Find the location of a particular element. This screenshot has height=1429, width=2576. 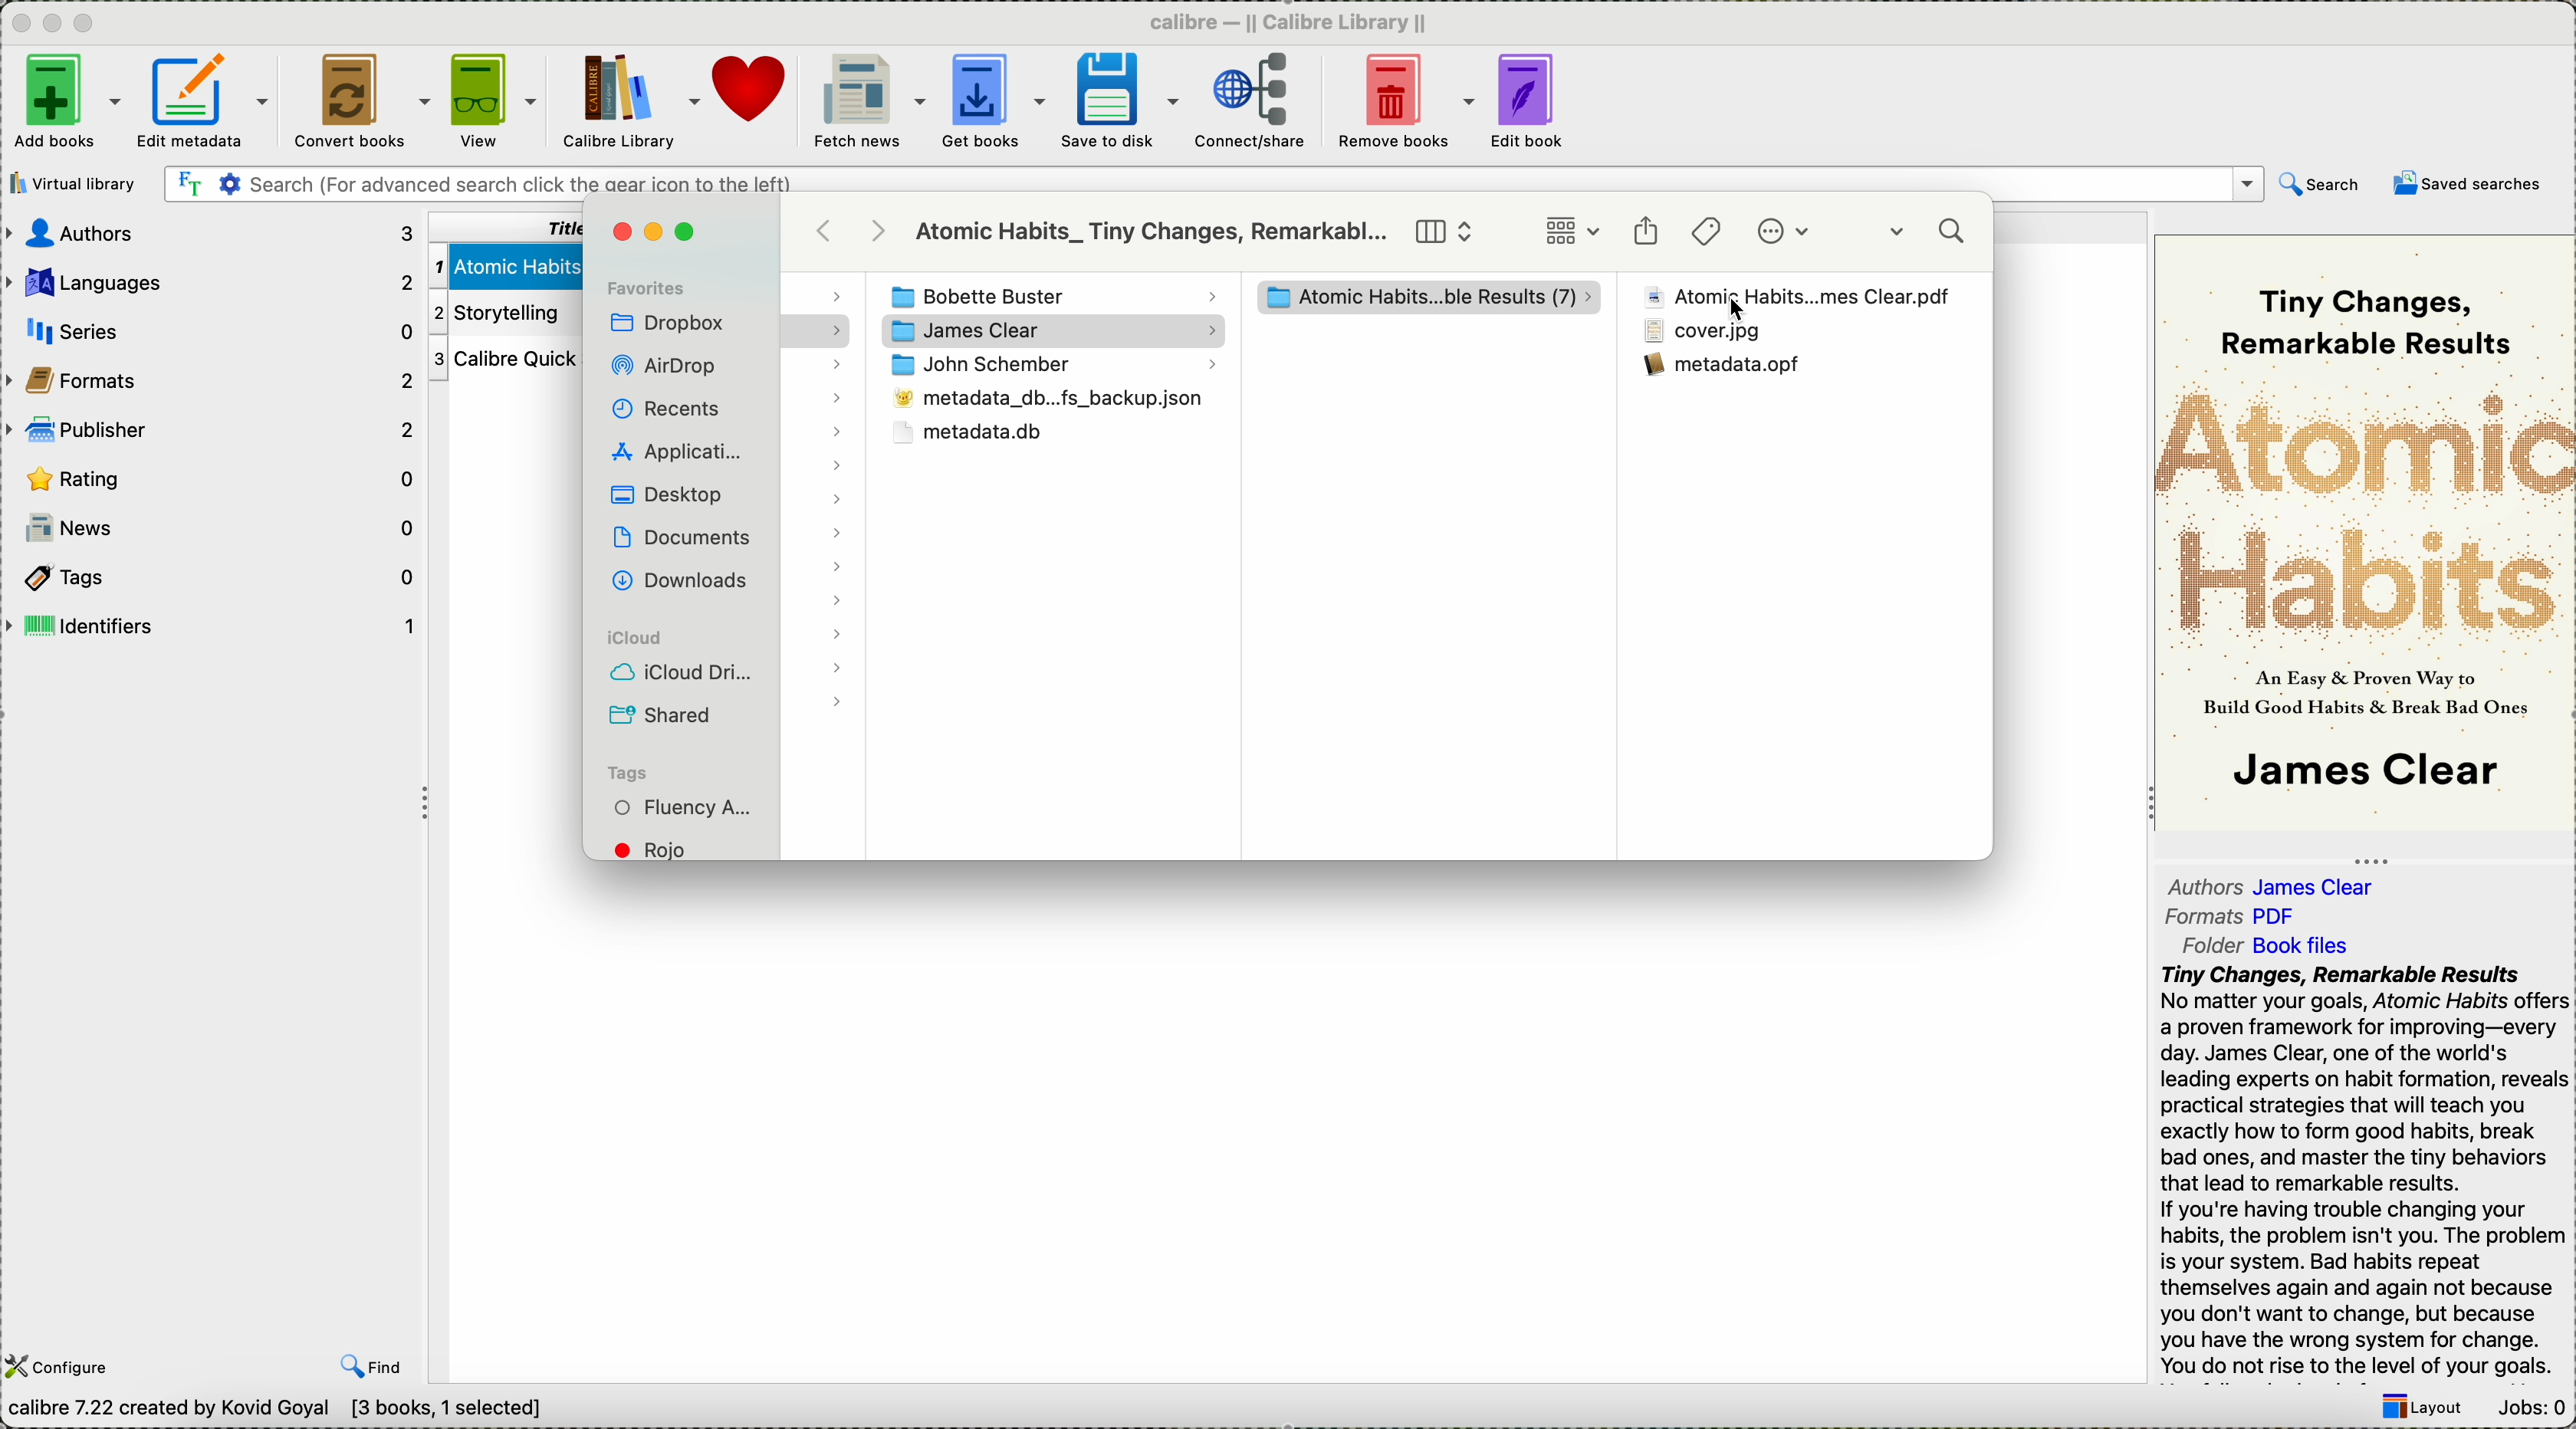

connect/share is located at coordinates (1251, 105).